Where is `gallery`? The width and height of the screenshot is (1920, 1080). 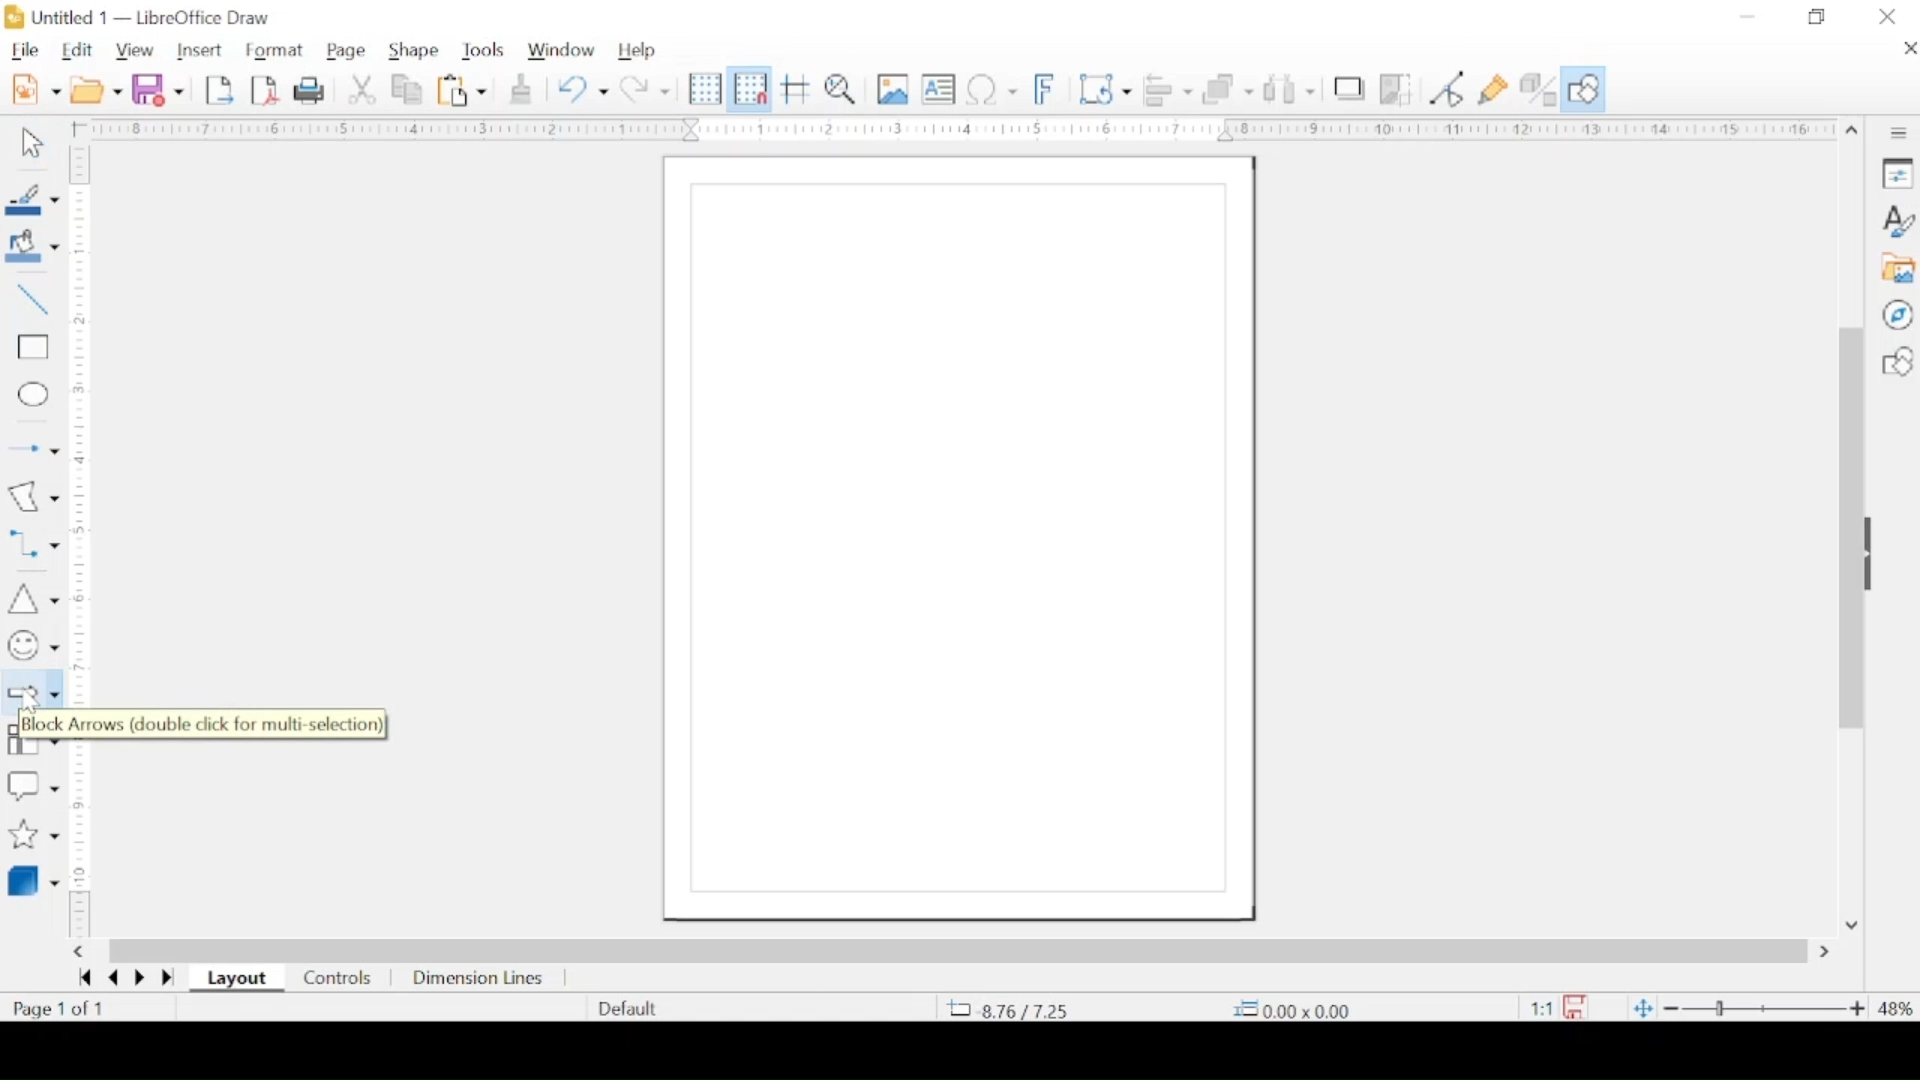 gallery is located at coordinates (1897, 268).